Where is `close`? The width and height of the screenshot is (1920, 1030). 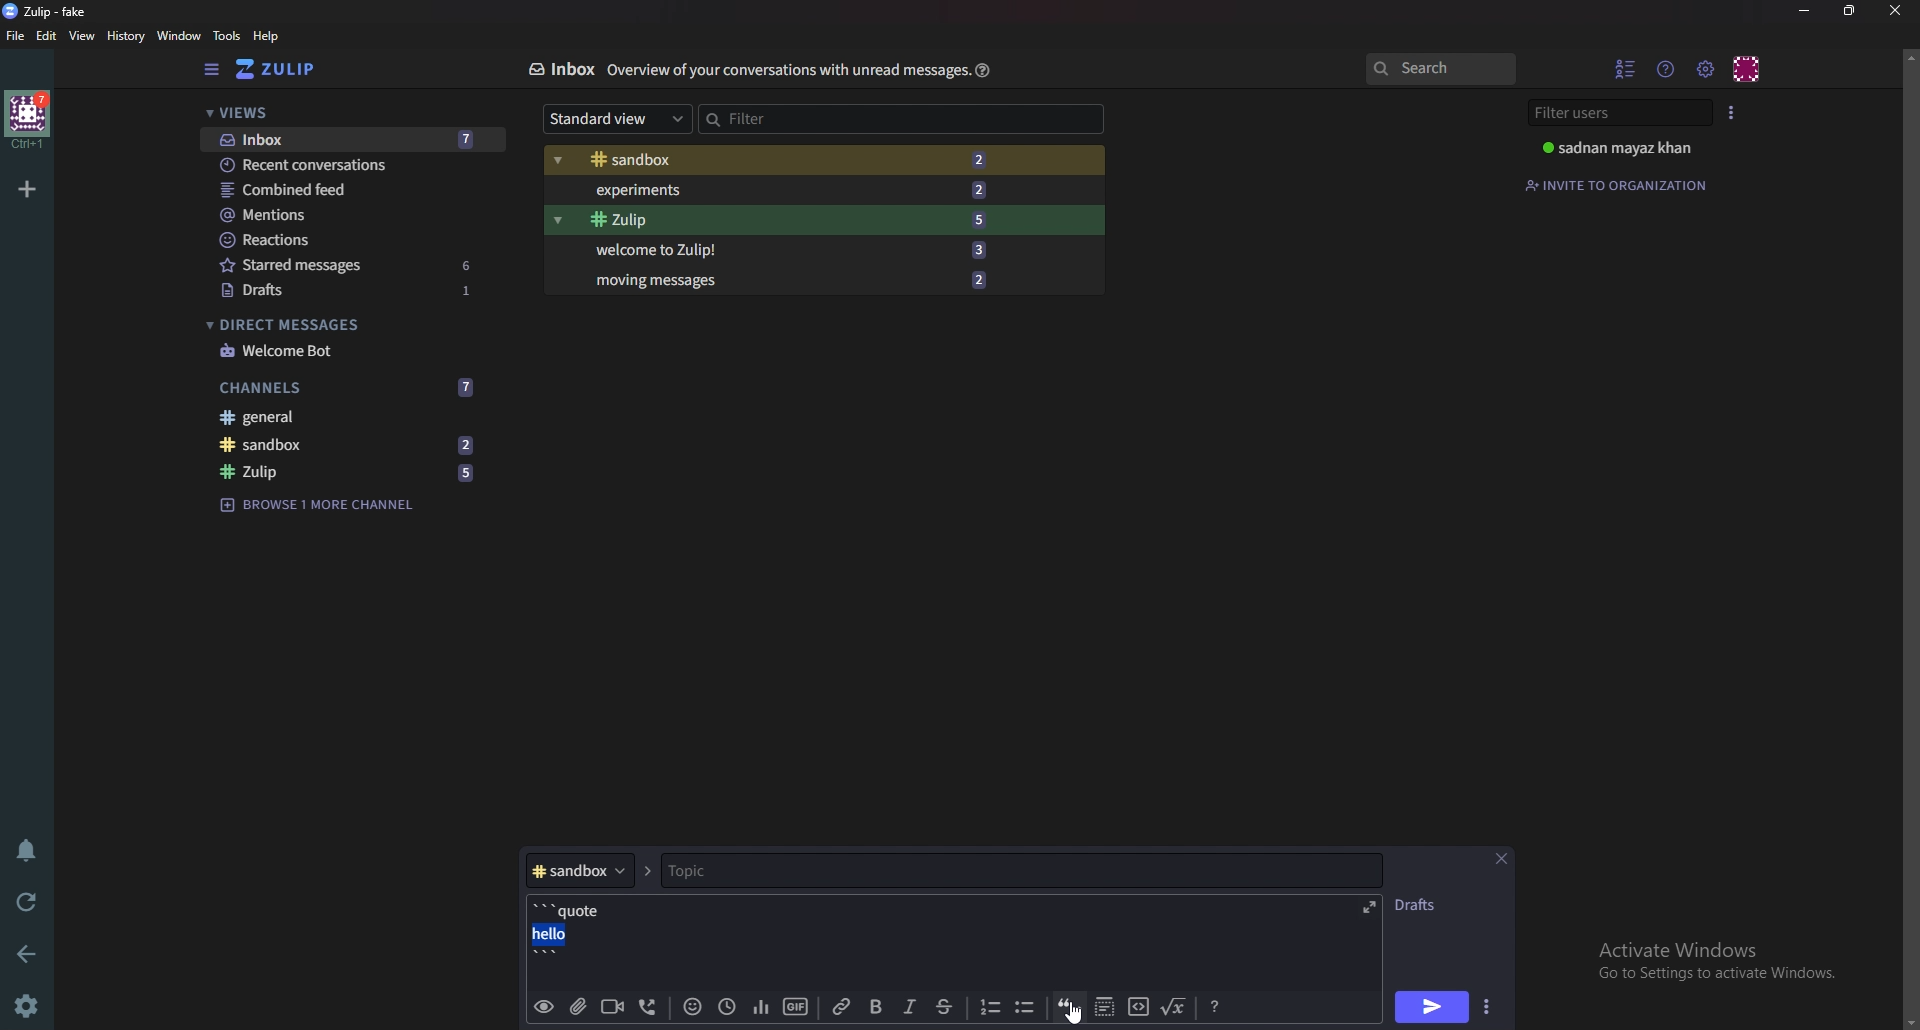 close is located at coordinates (1501, 856).